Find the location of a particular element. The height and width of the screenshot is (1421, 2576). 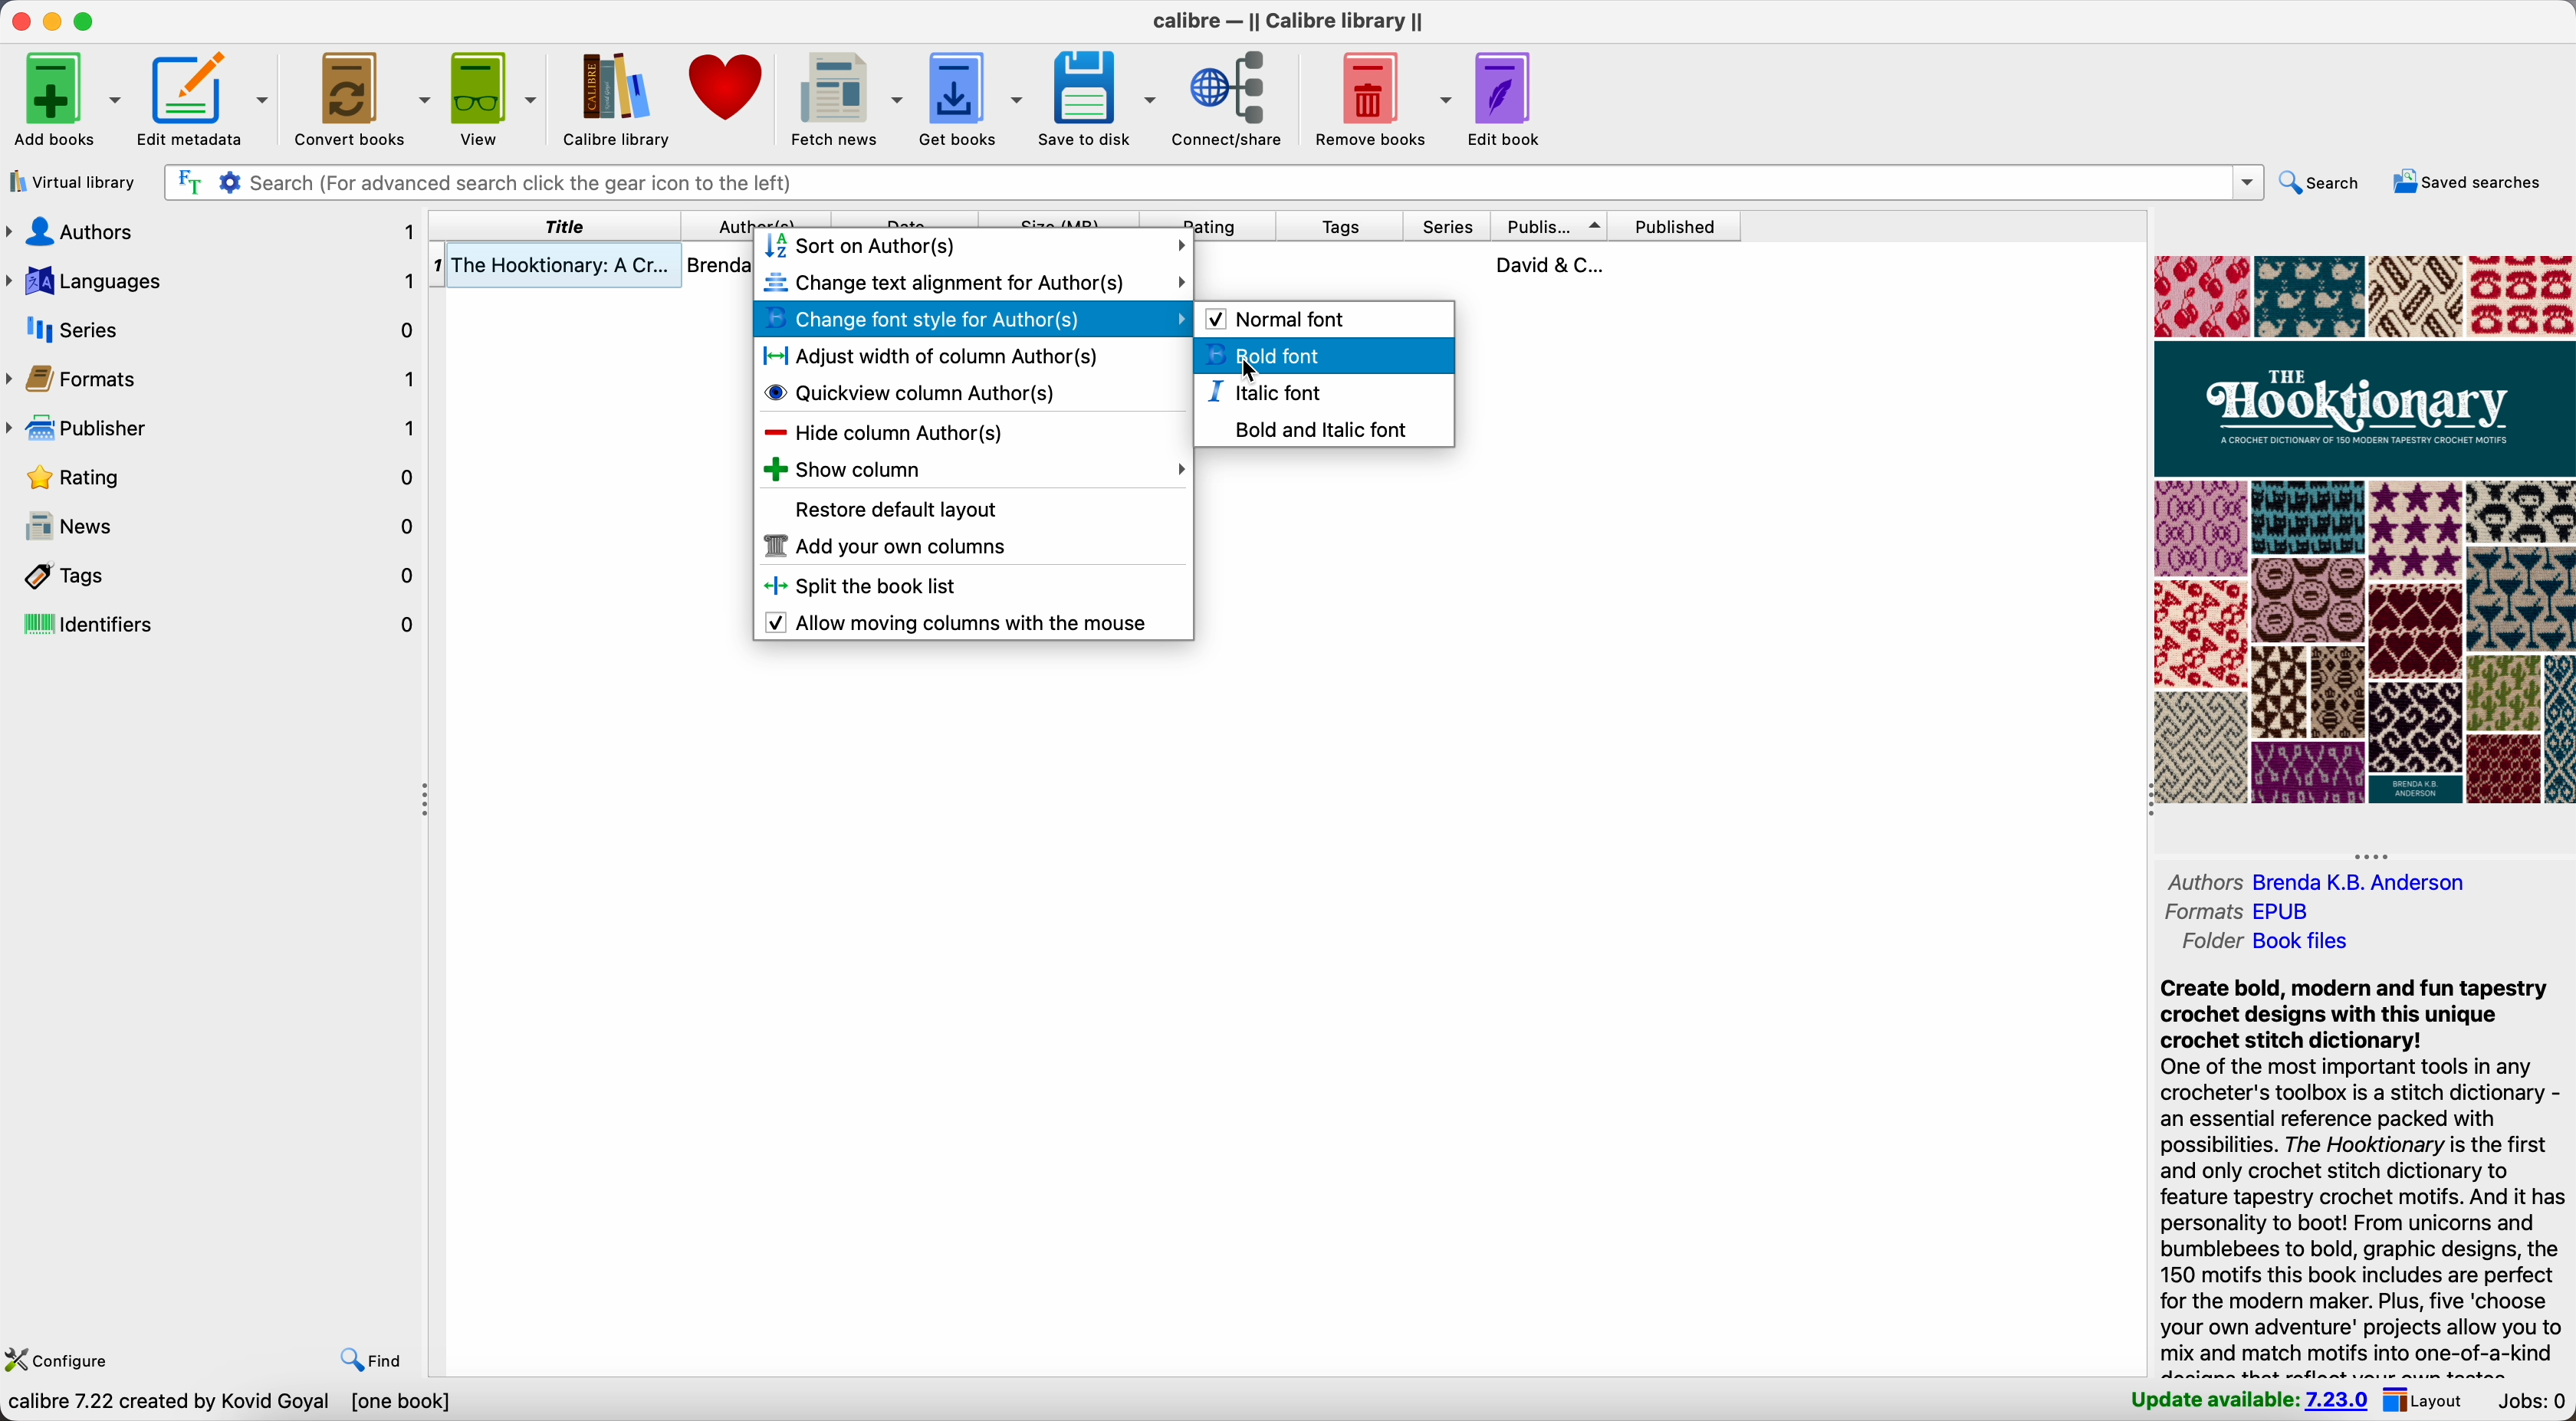

formats is located at coordinates (2243, 910).